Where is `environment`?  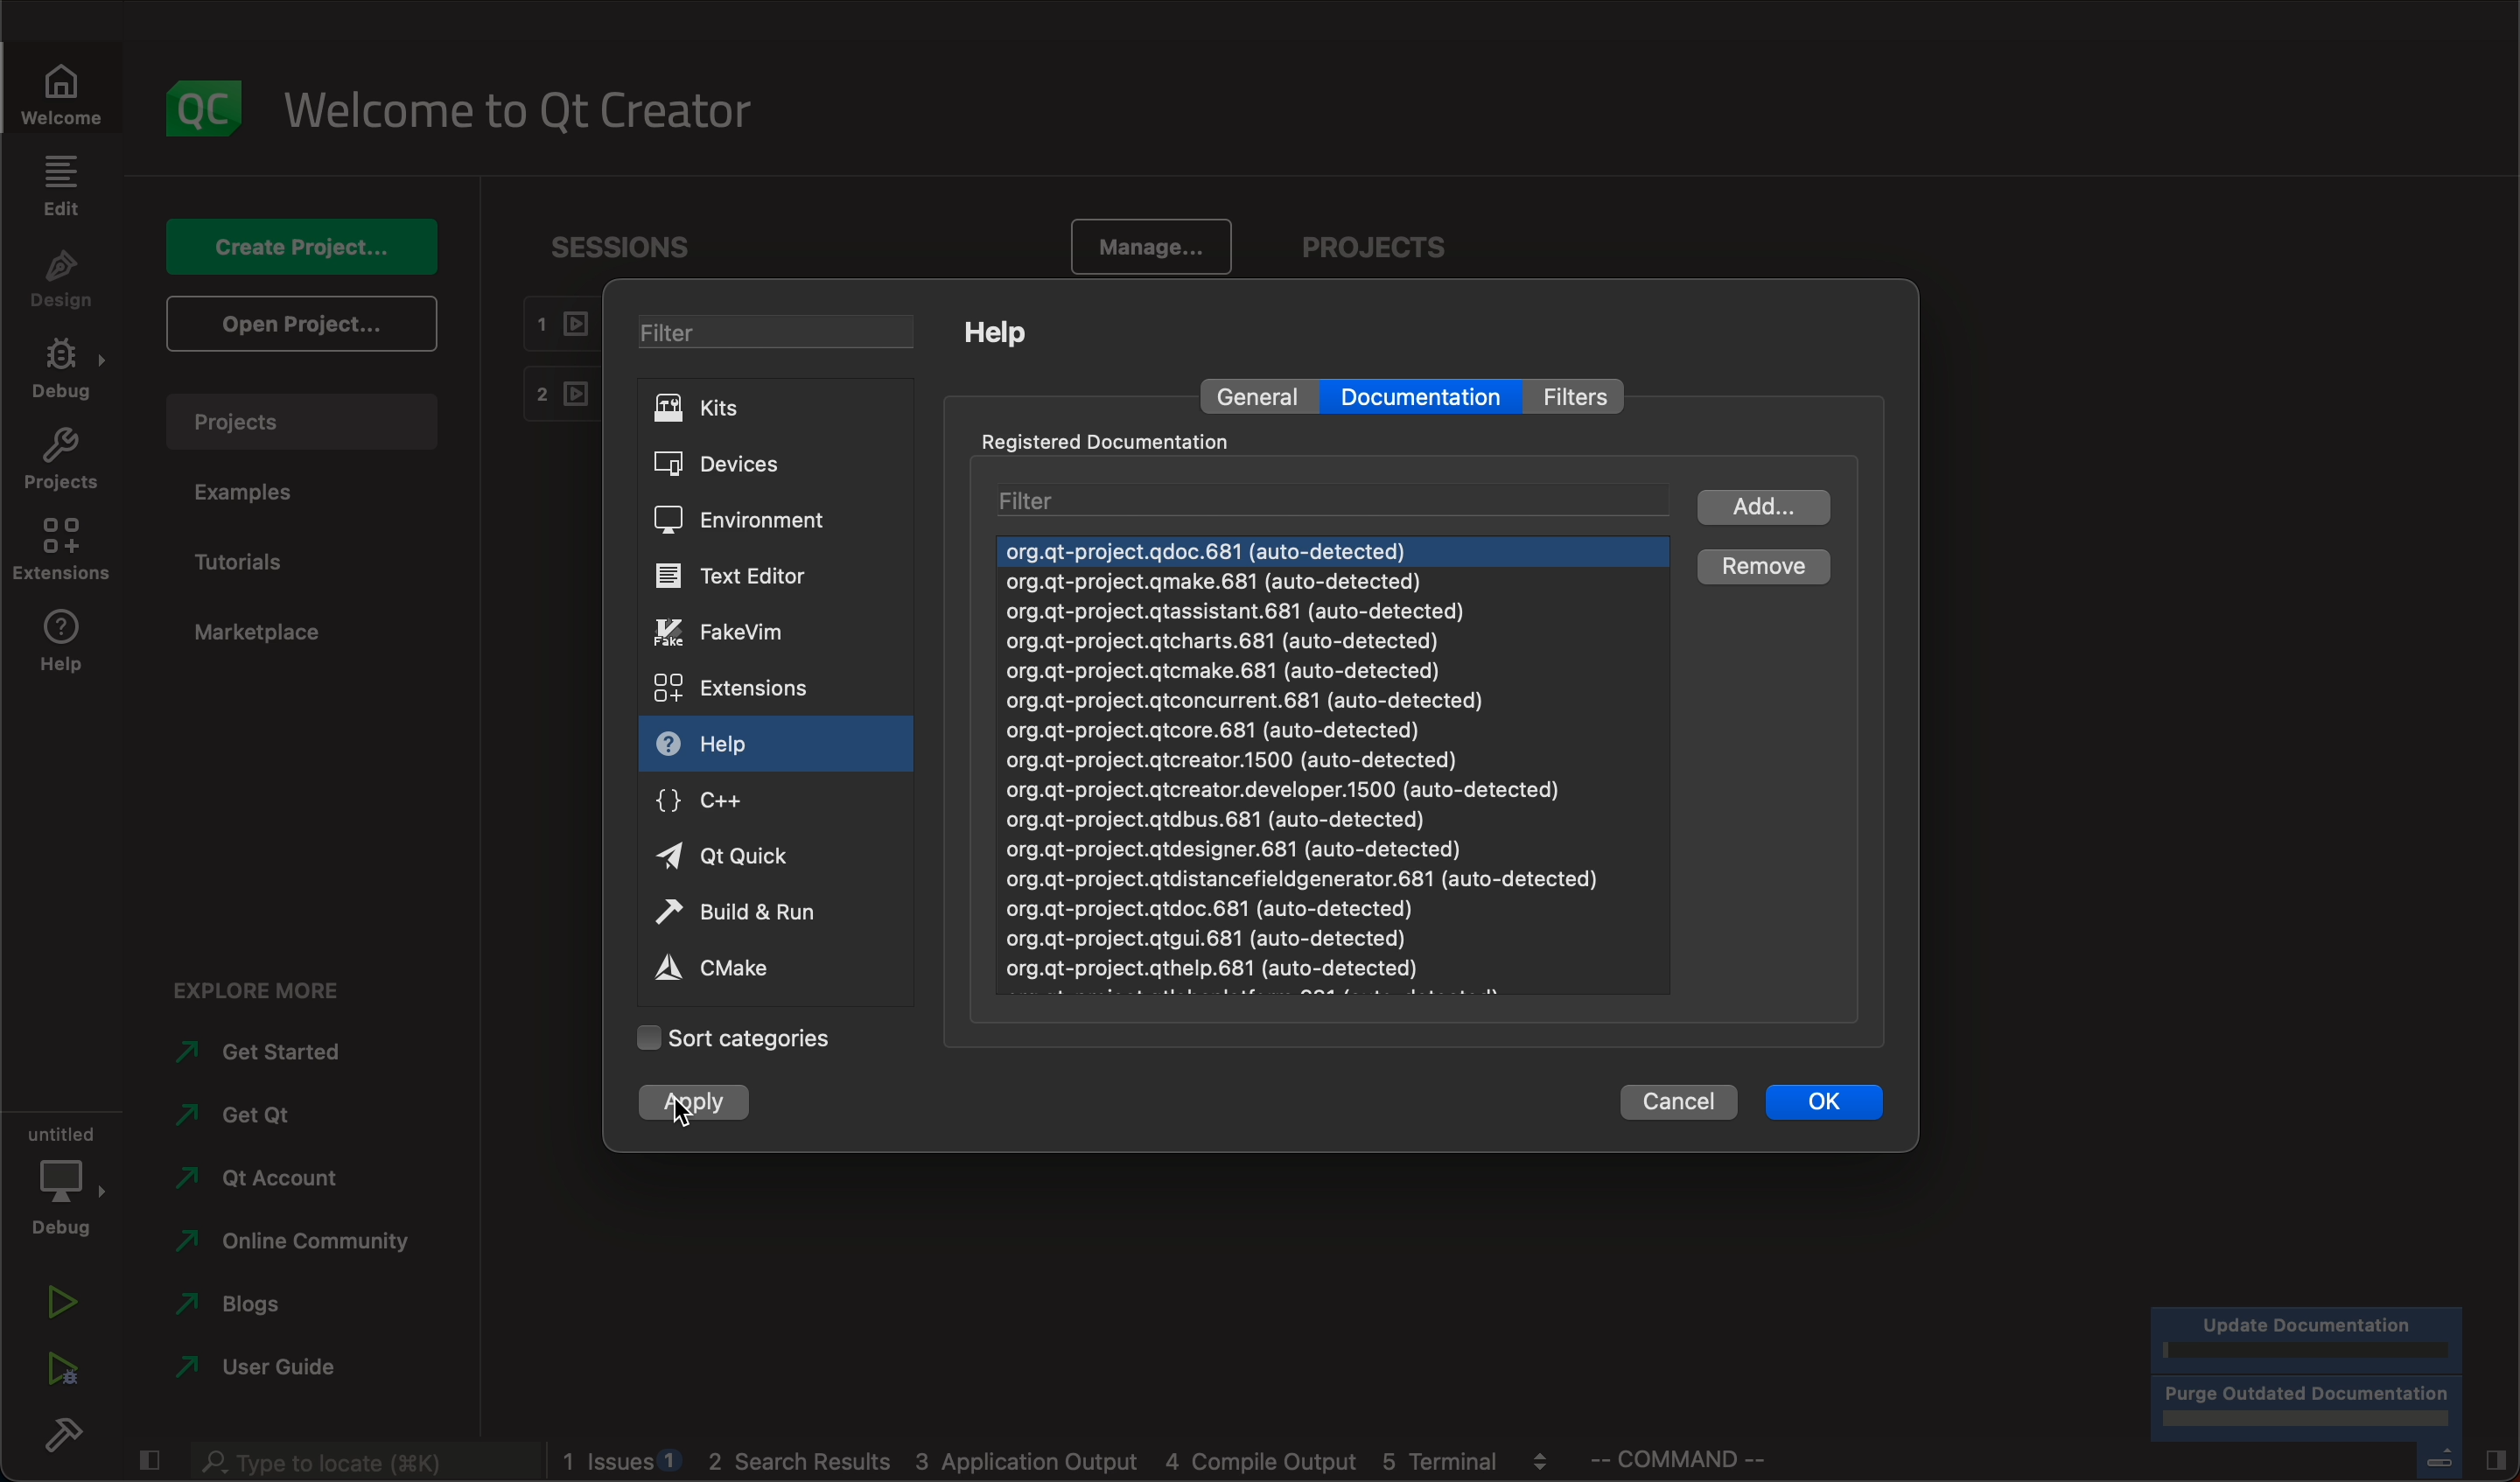 environment is located at coordinates (760, 519).